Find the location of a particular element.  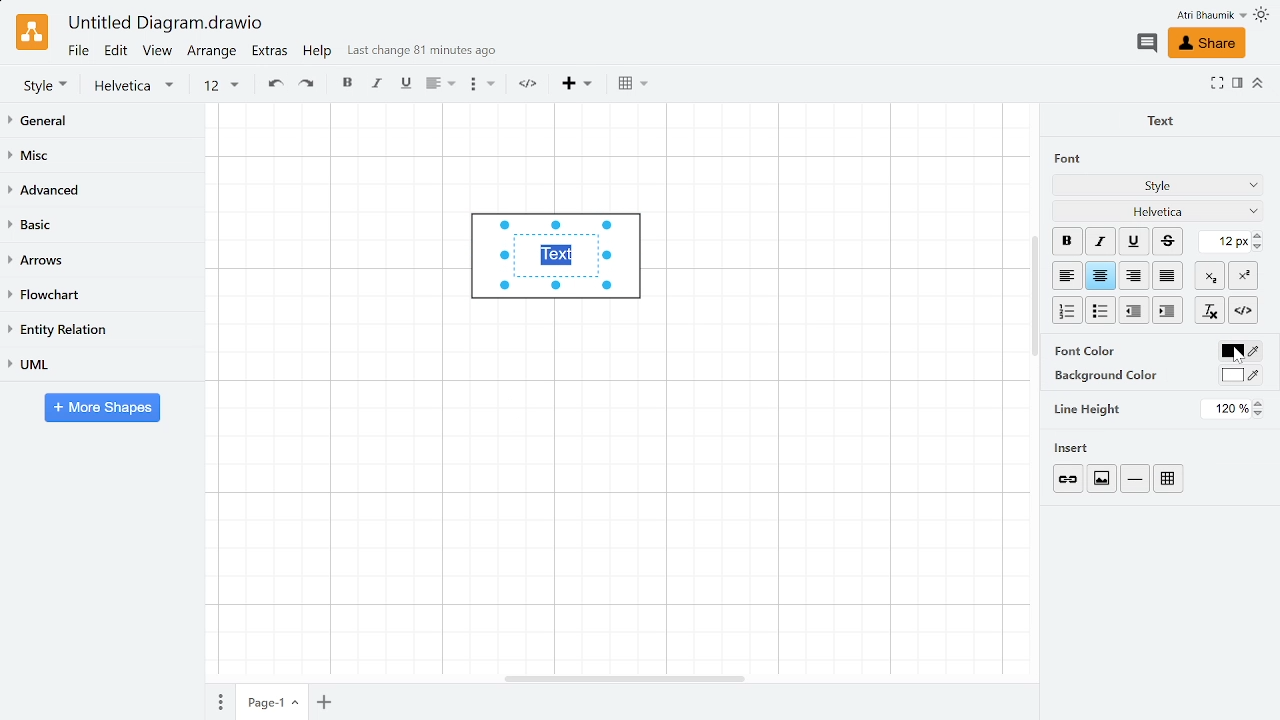

Background color is located at coordinates (1241, 375).